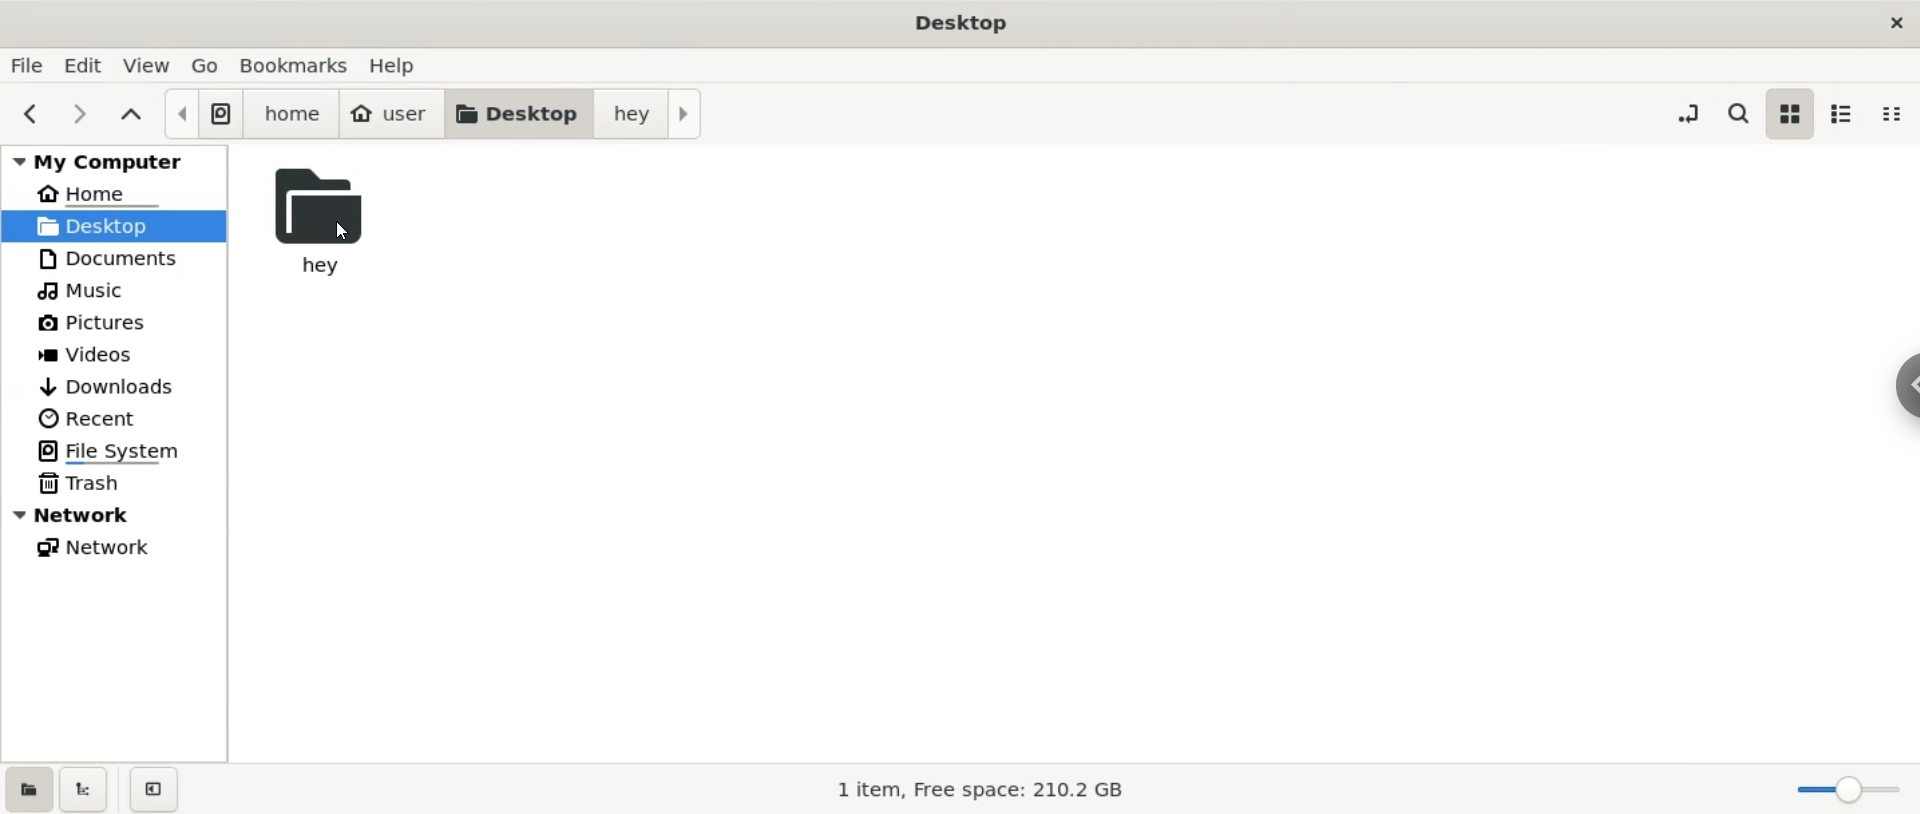  I want to click on desktop, so click(517, 115).